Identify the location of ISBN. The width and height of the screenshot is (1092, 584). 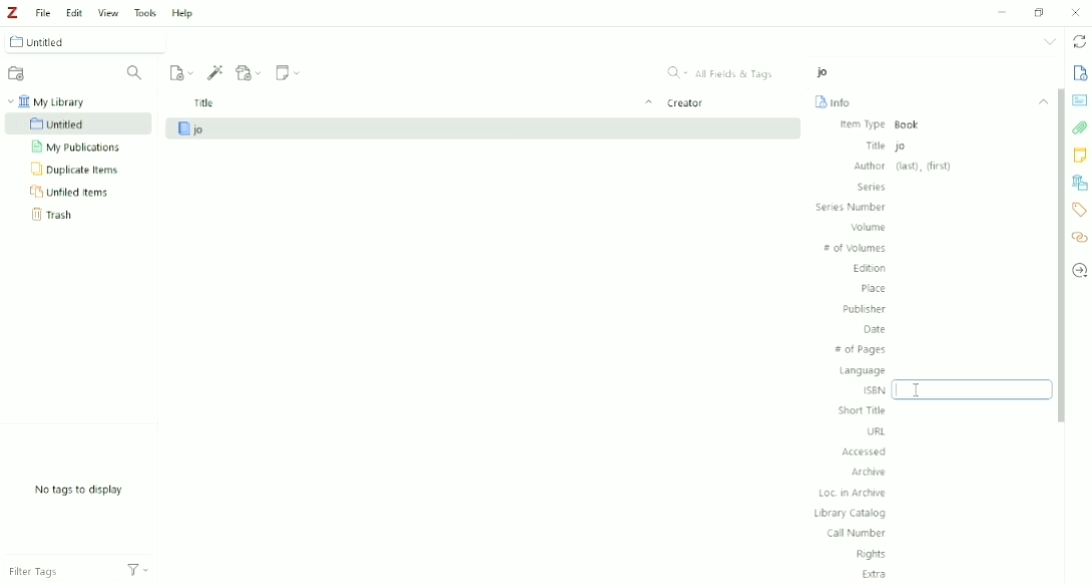
(874, 390).